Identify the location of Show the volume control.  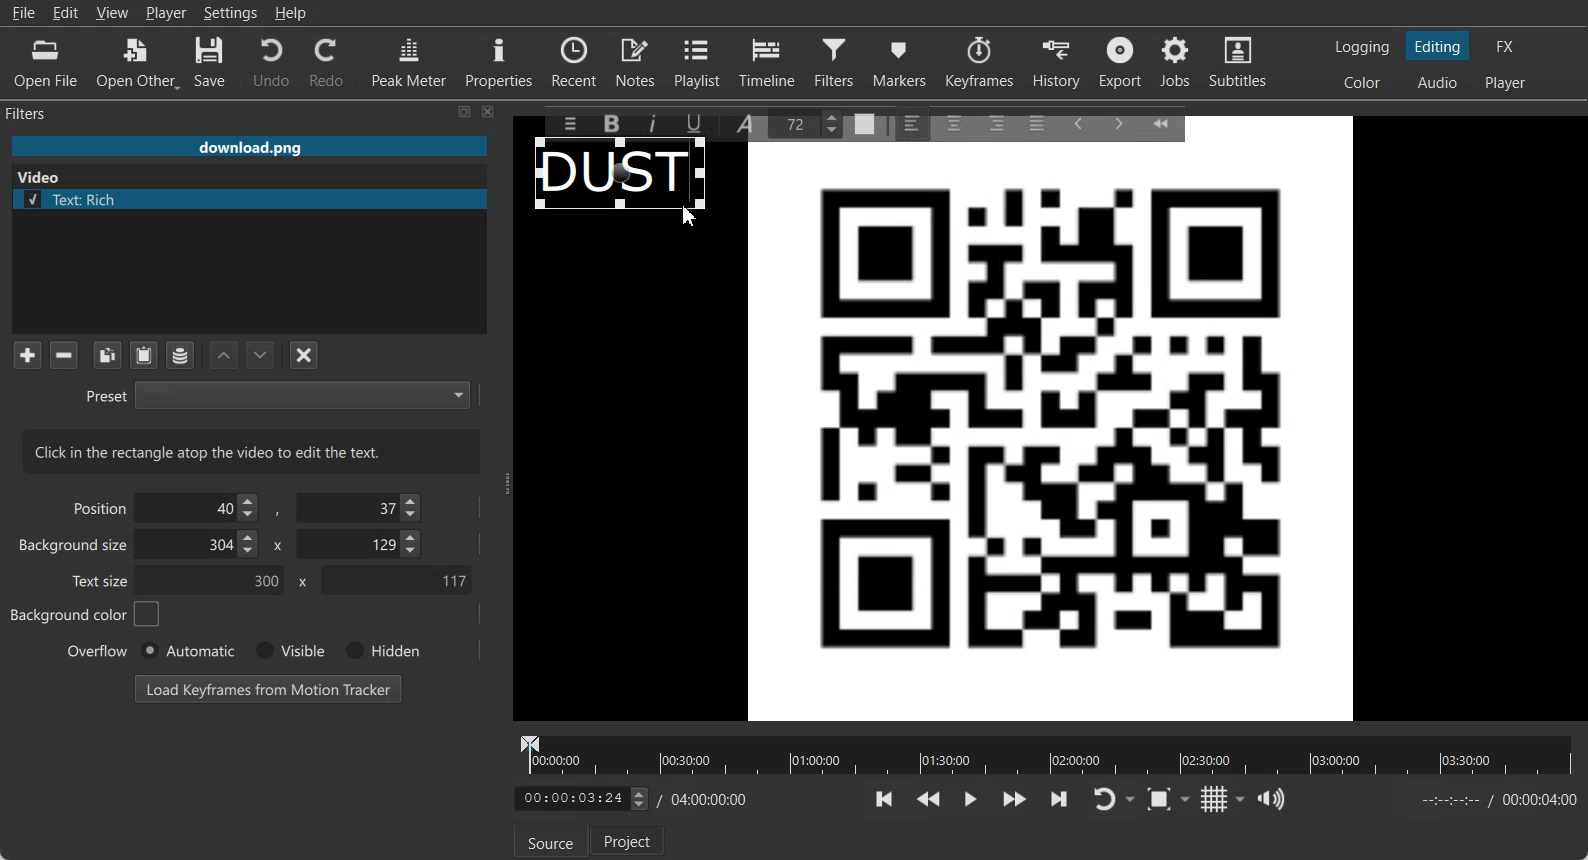
(1271, 800).